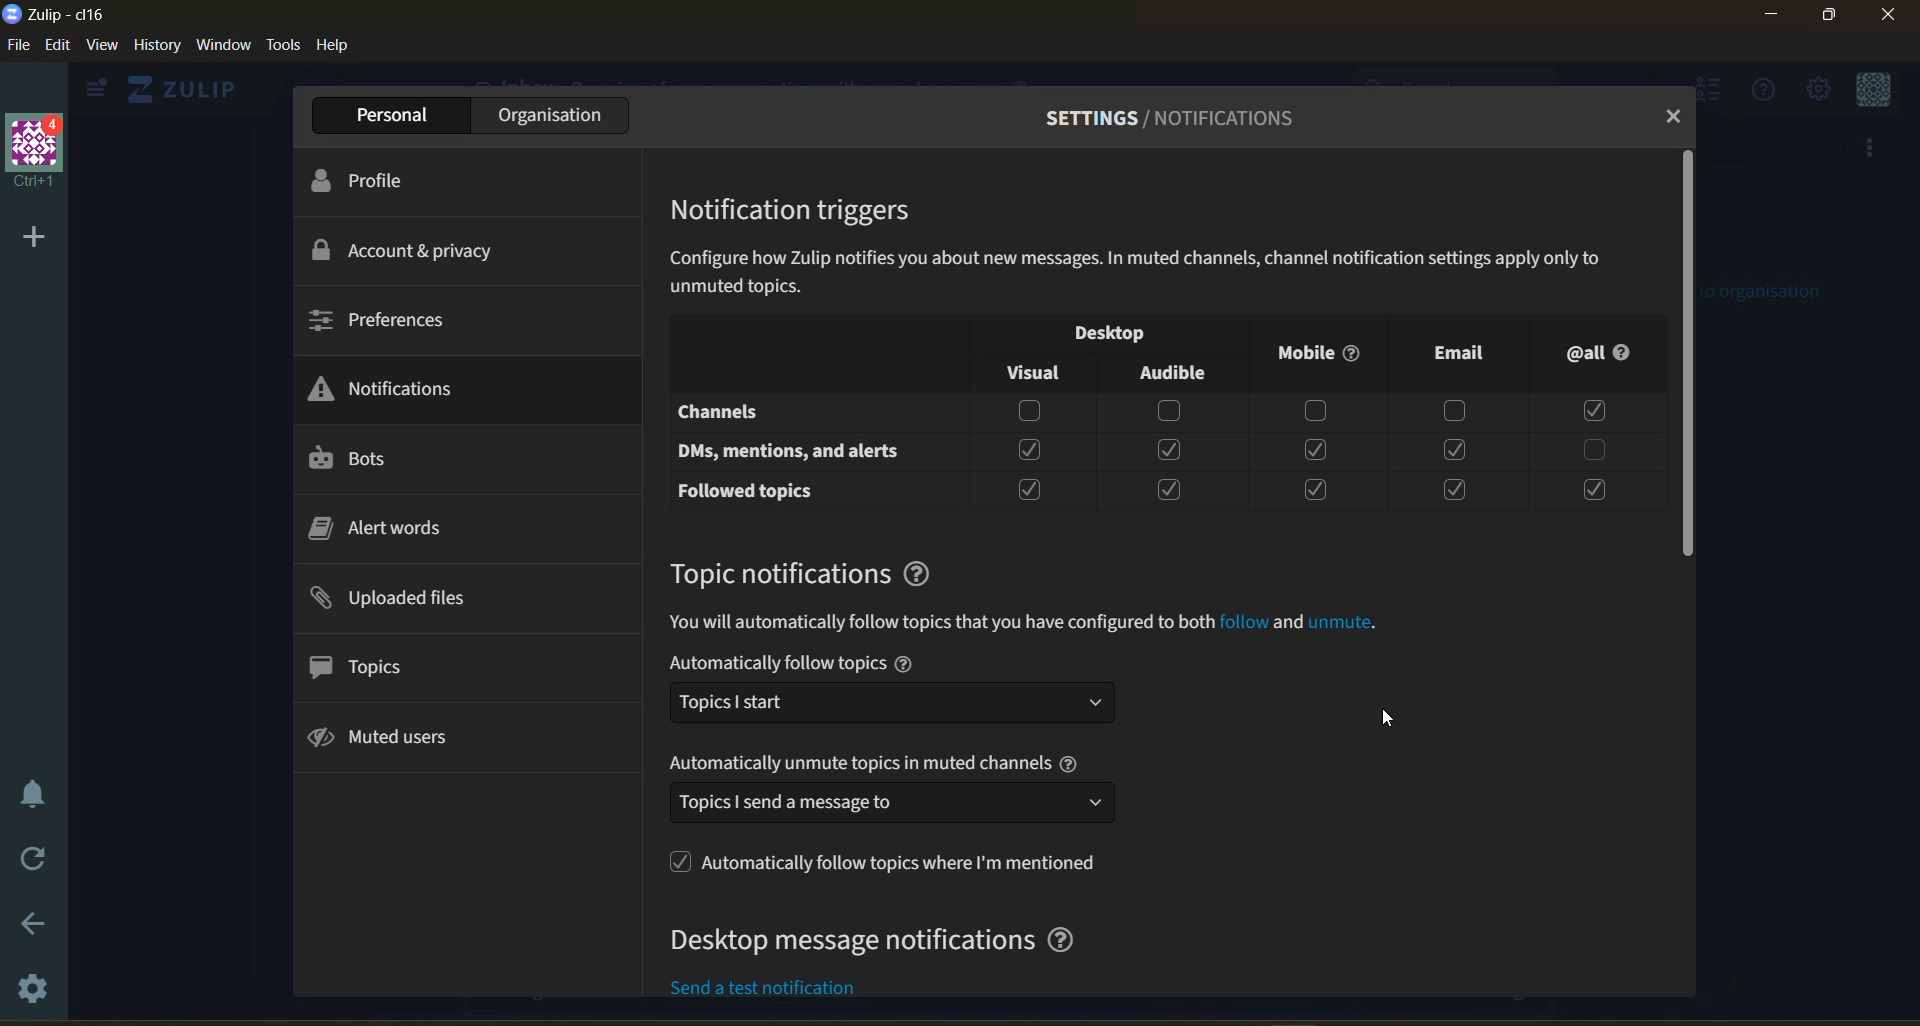  What do you see at coordinates (403, 598) in the screenshot?
I see `uploaded files` at bounding box center [403, 598].